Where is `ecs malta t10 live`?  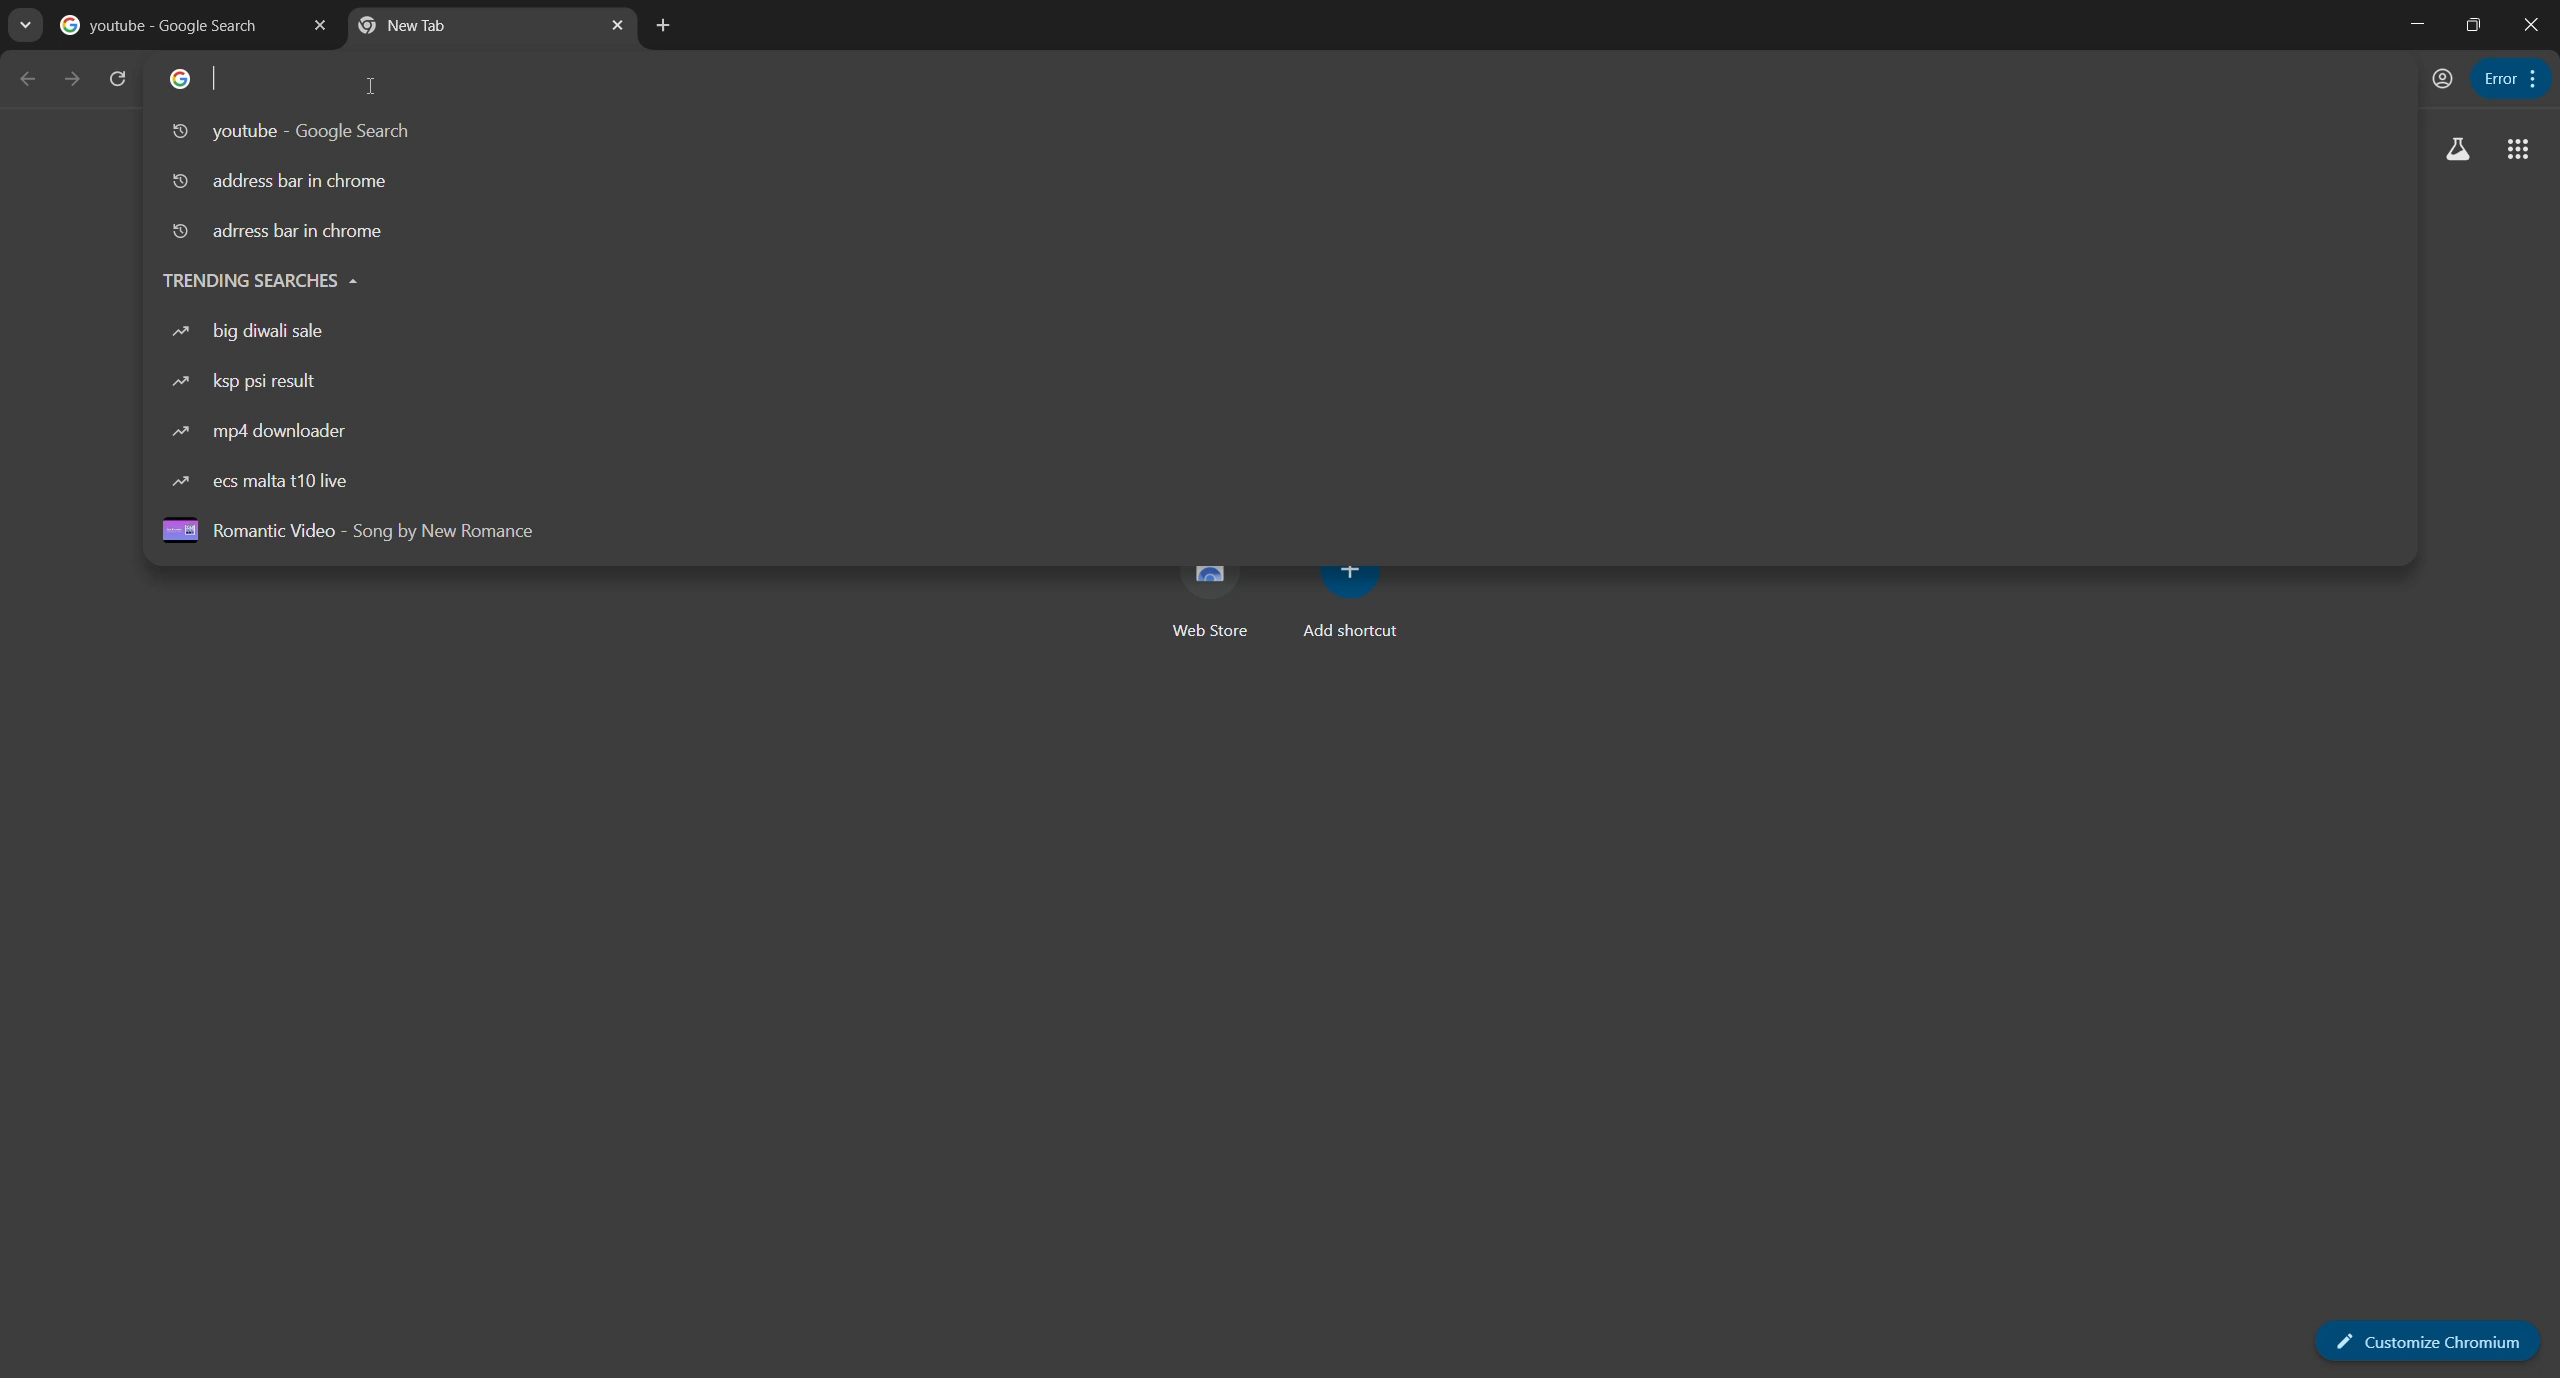
ecs malta t10 live is located at coordinates (266, 478).